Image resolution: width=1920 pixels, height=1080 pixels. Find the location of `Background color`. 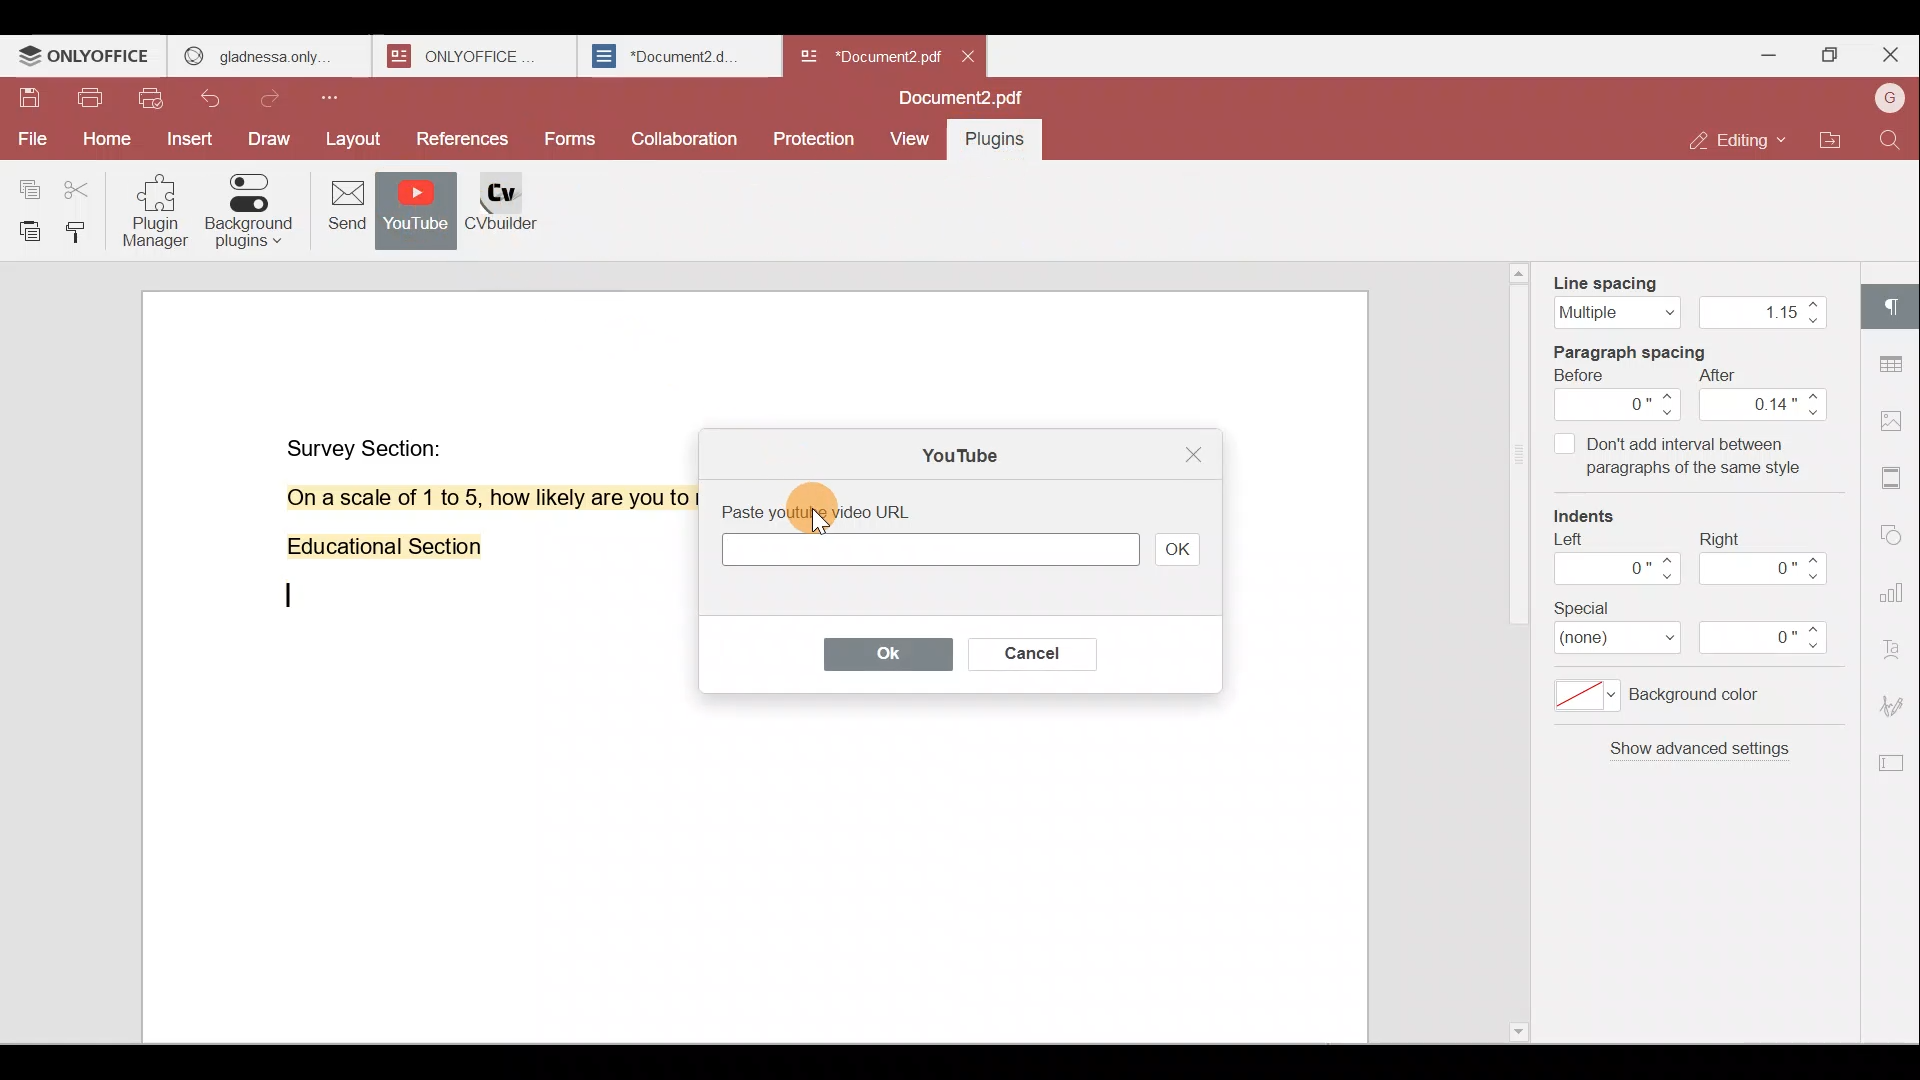

Background color is located at coordinates (1675, 701).